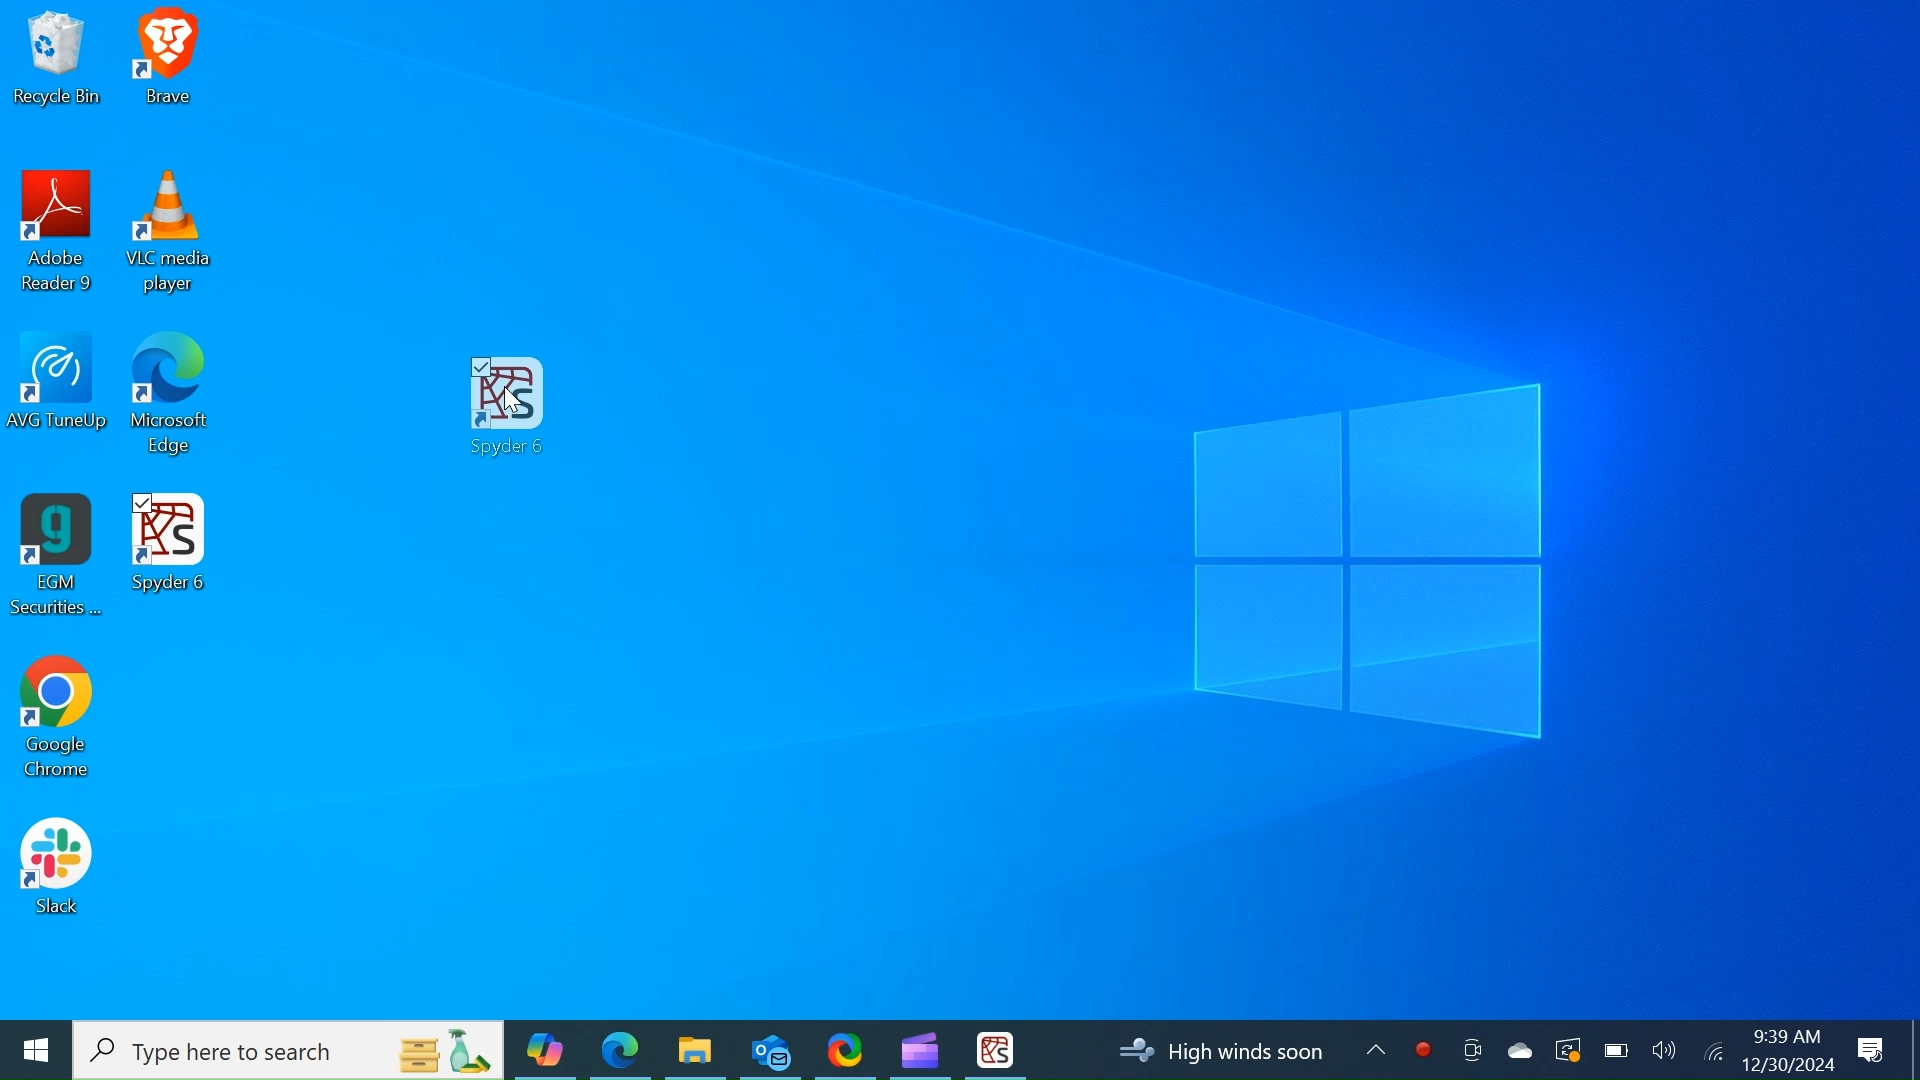 This screenshot has width=1920, height=1080. I want to click on show hidden icons, so click(1376, 1051).